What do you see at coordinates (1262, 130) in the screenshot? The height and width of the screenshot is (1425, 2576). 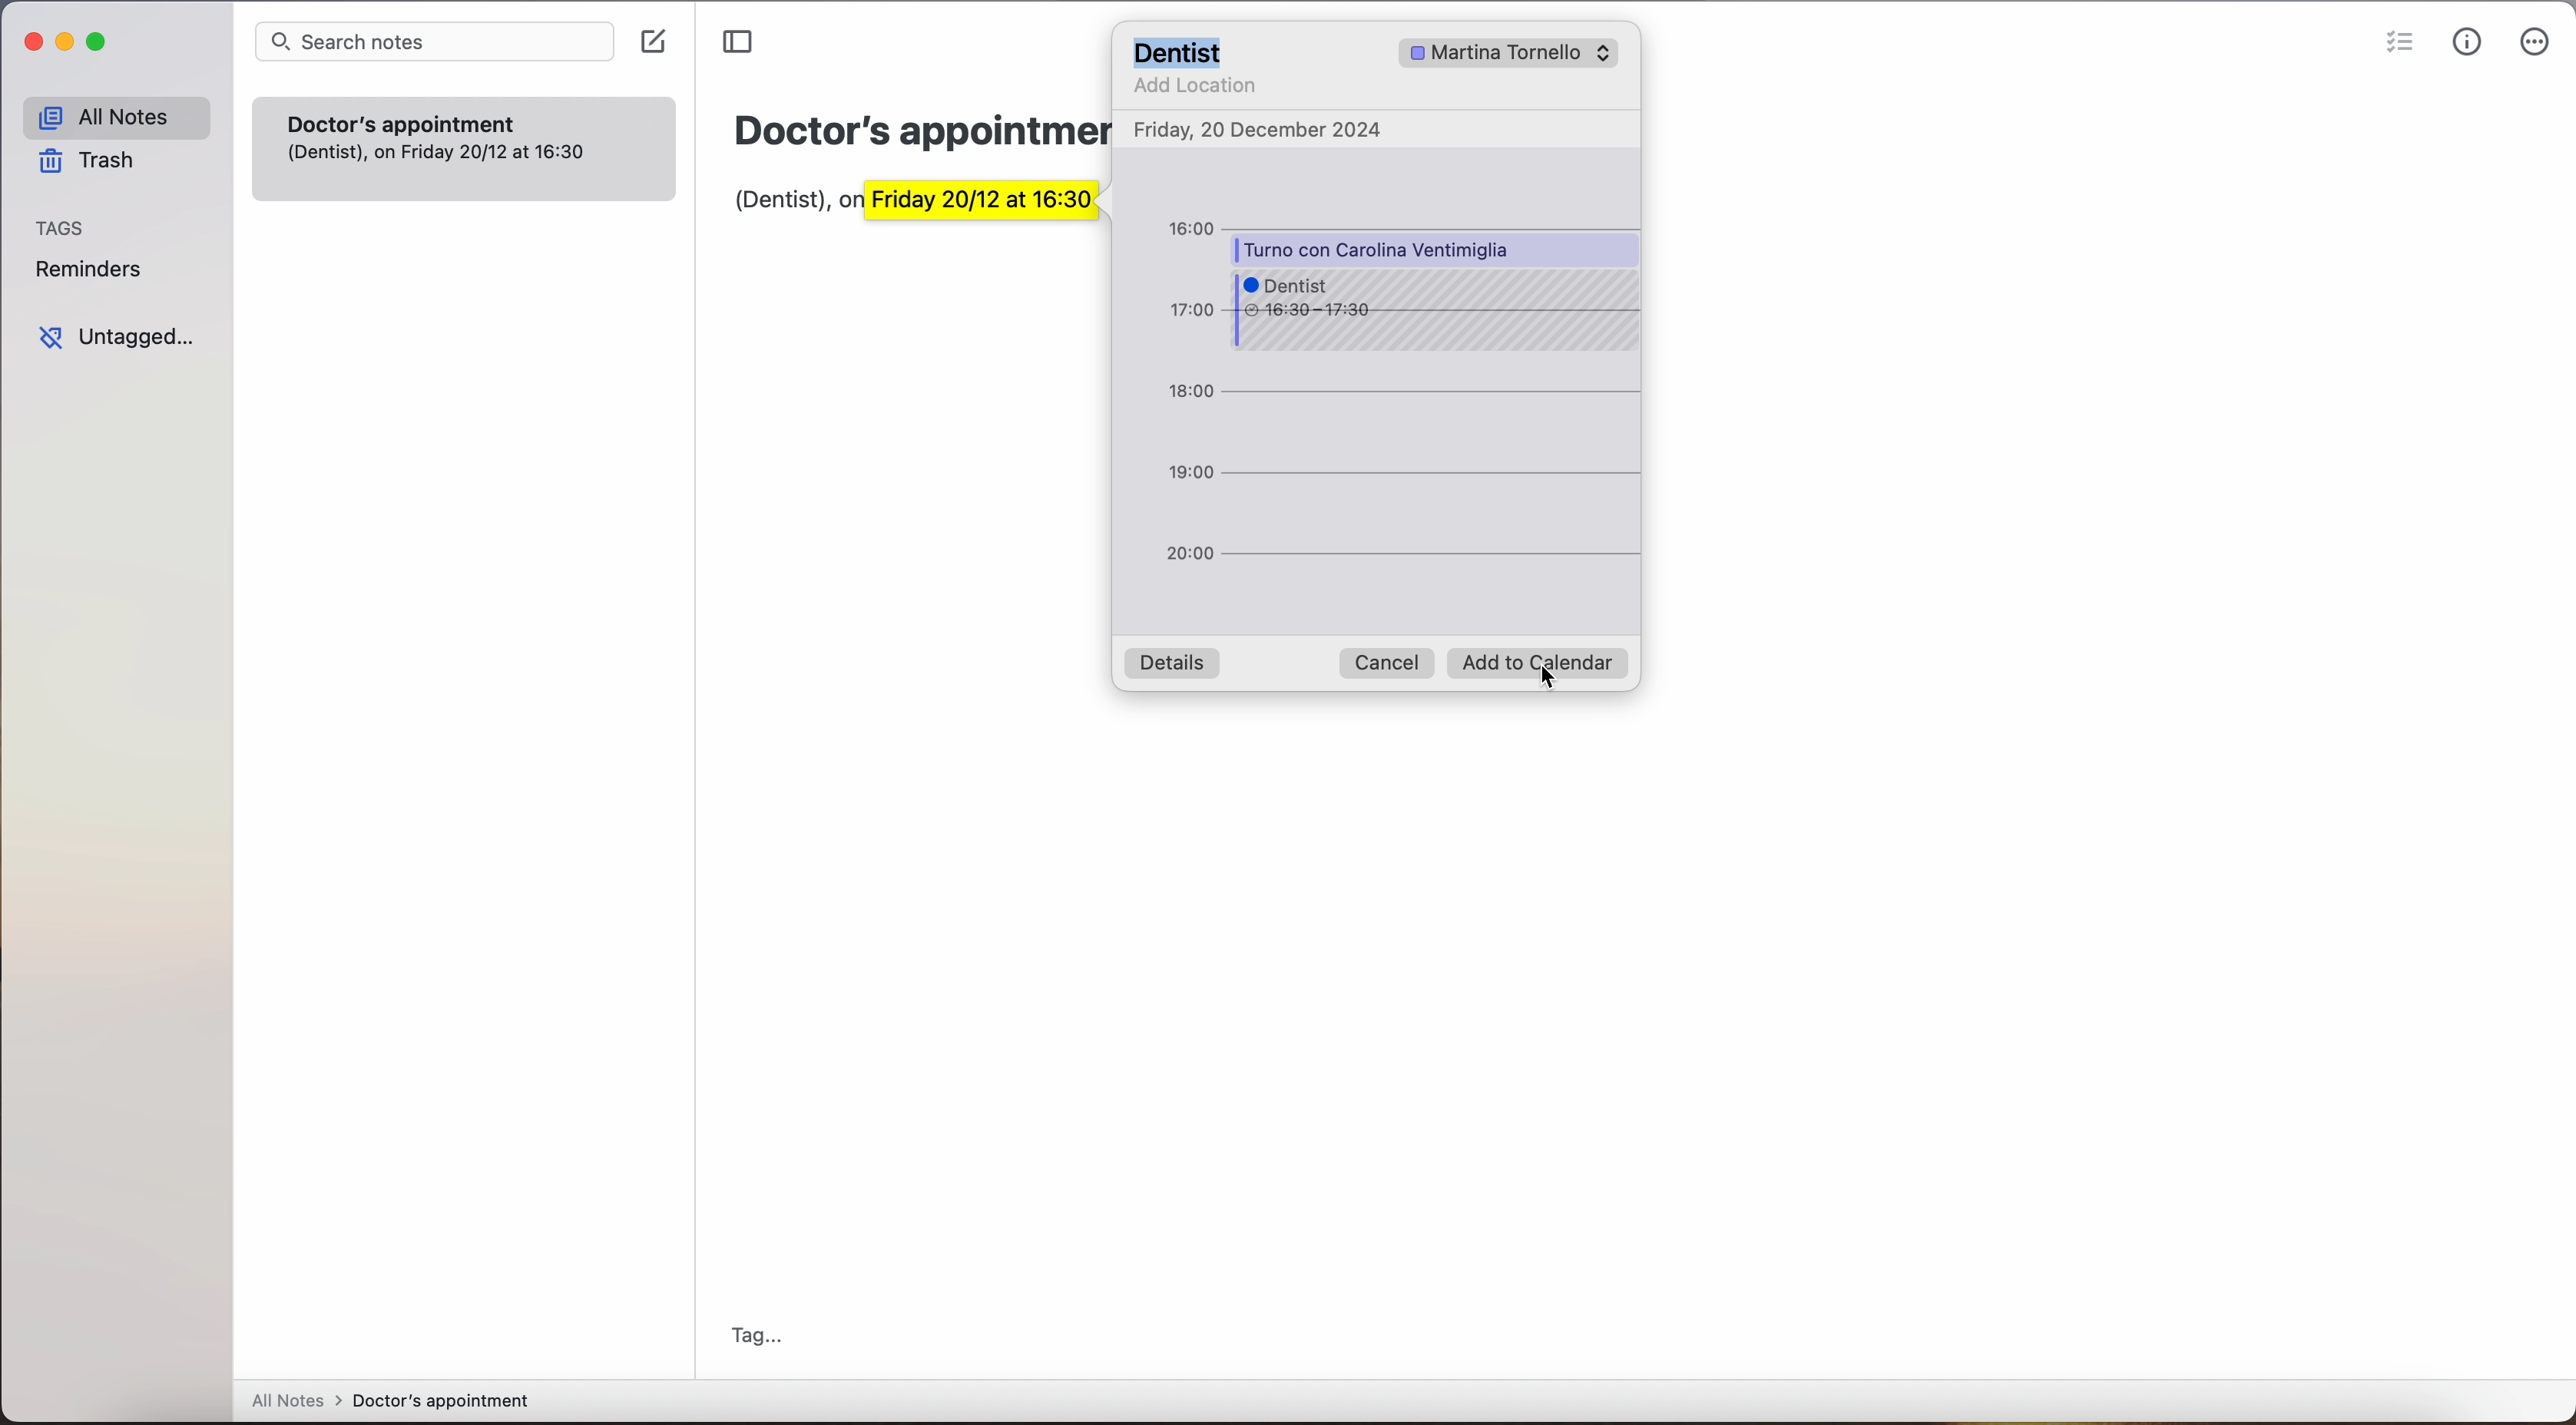 I see `Friday, 20 December 2024` at bounding box center [1262, 130].